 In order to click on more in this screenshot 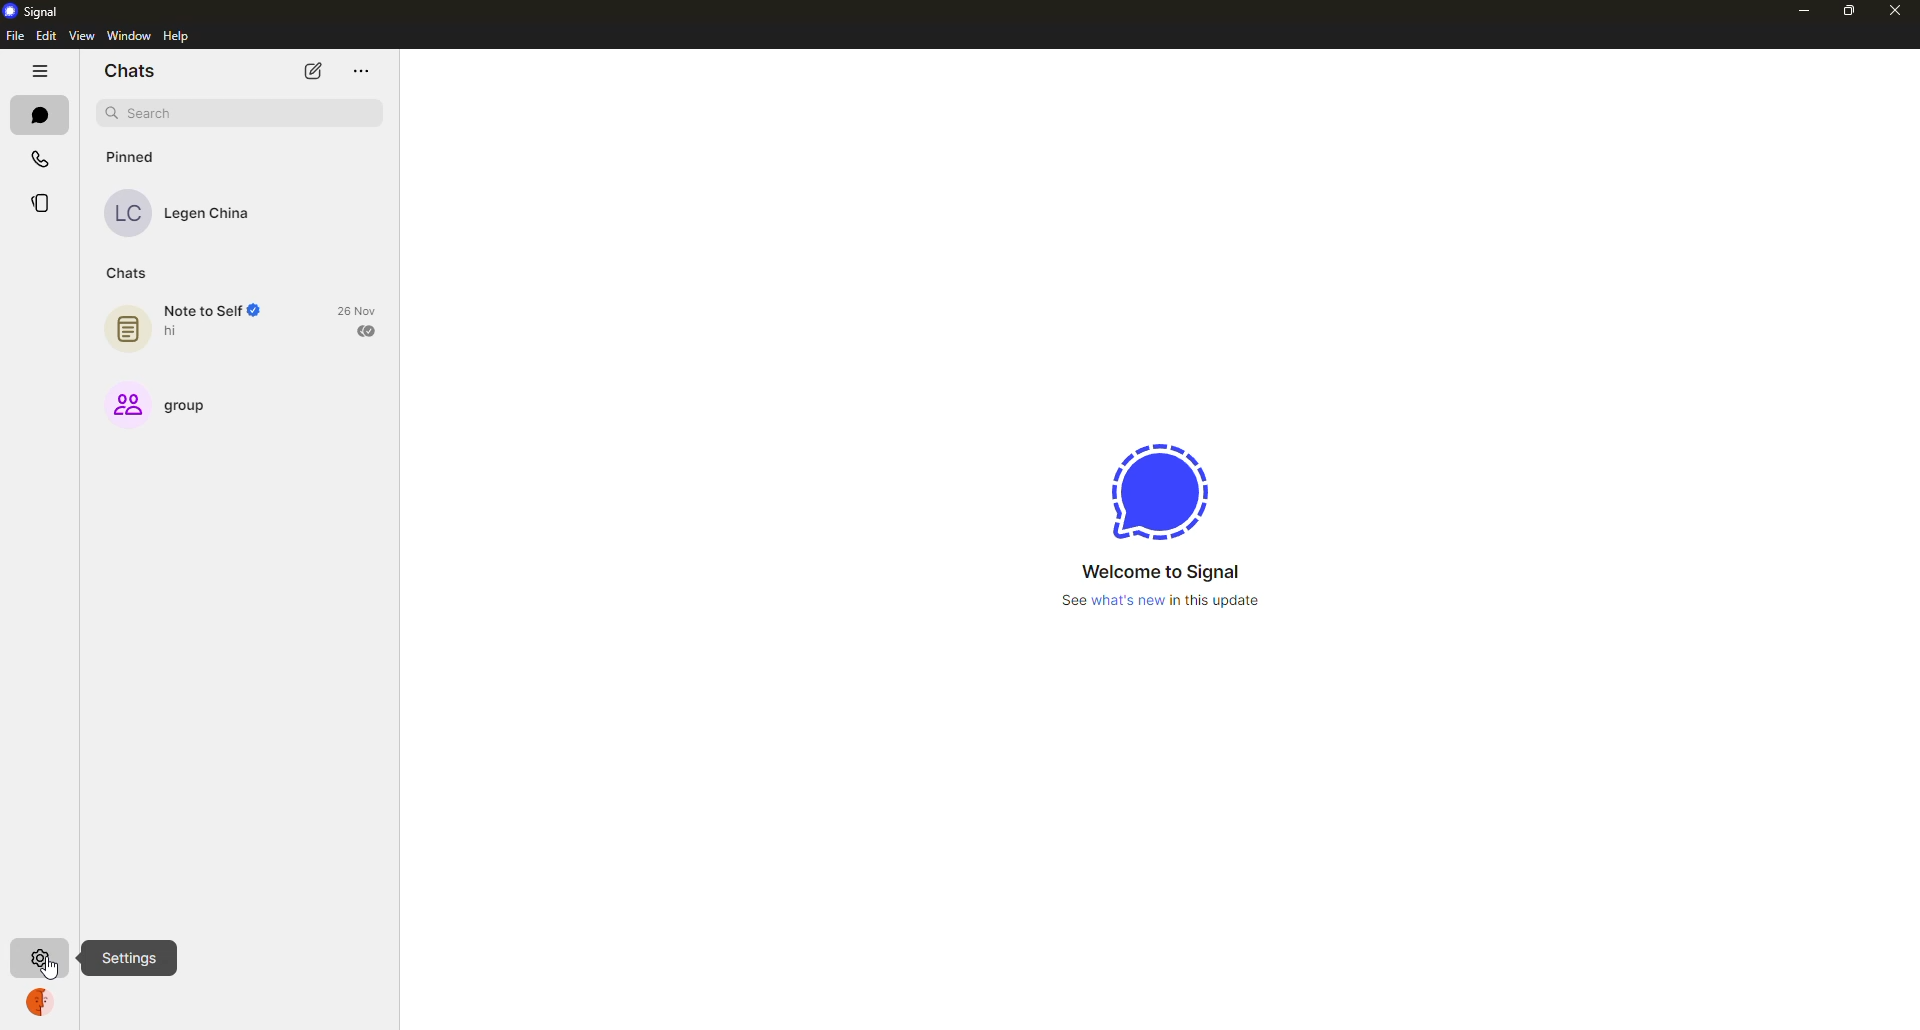, I will do `click(360, 71)`.